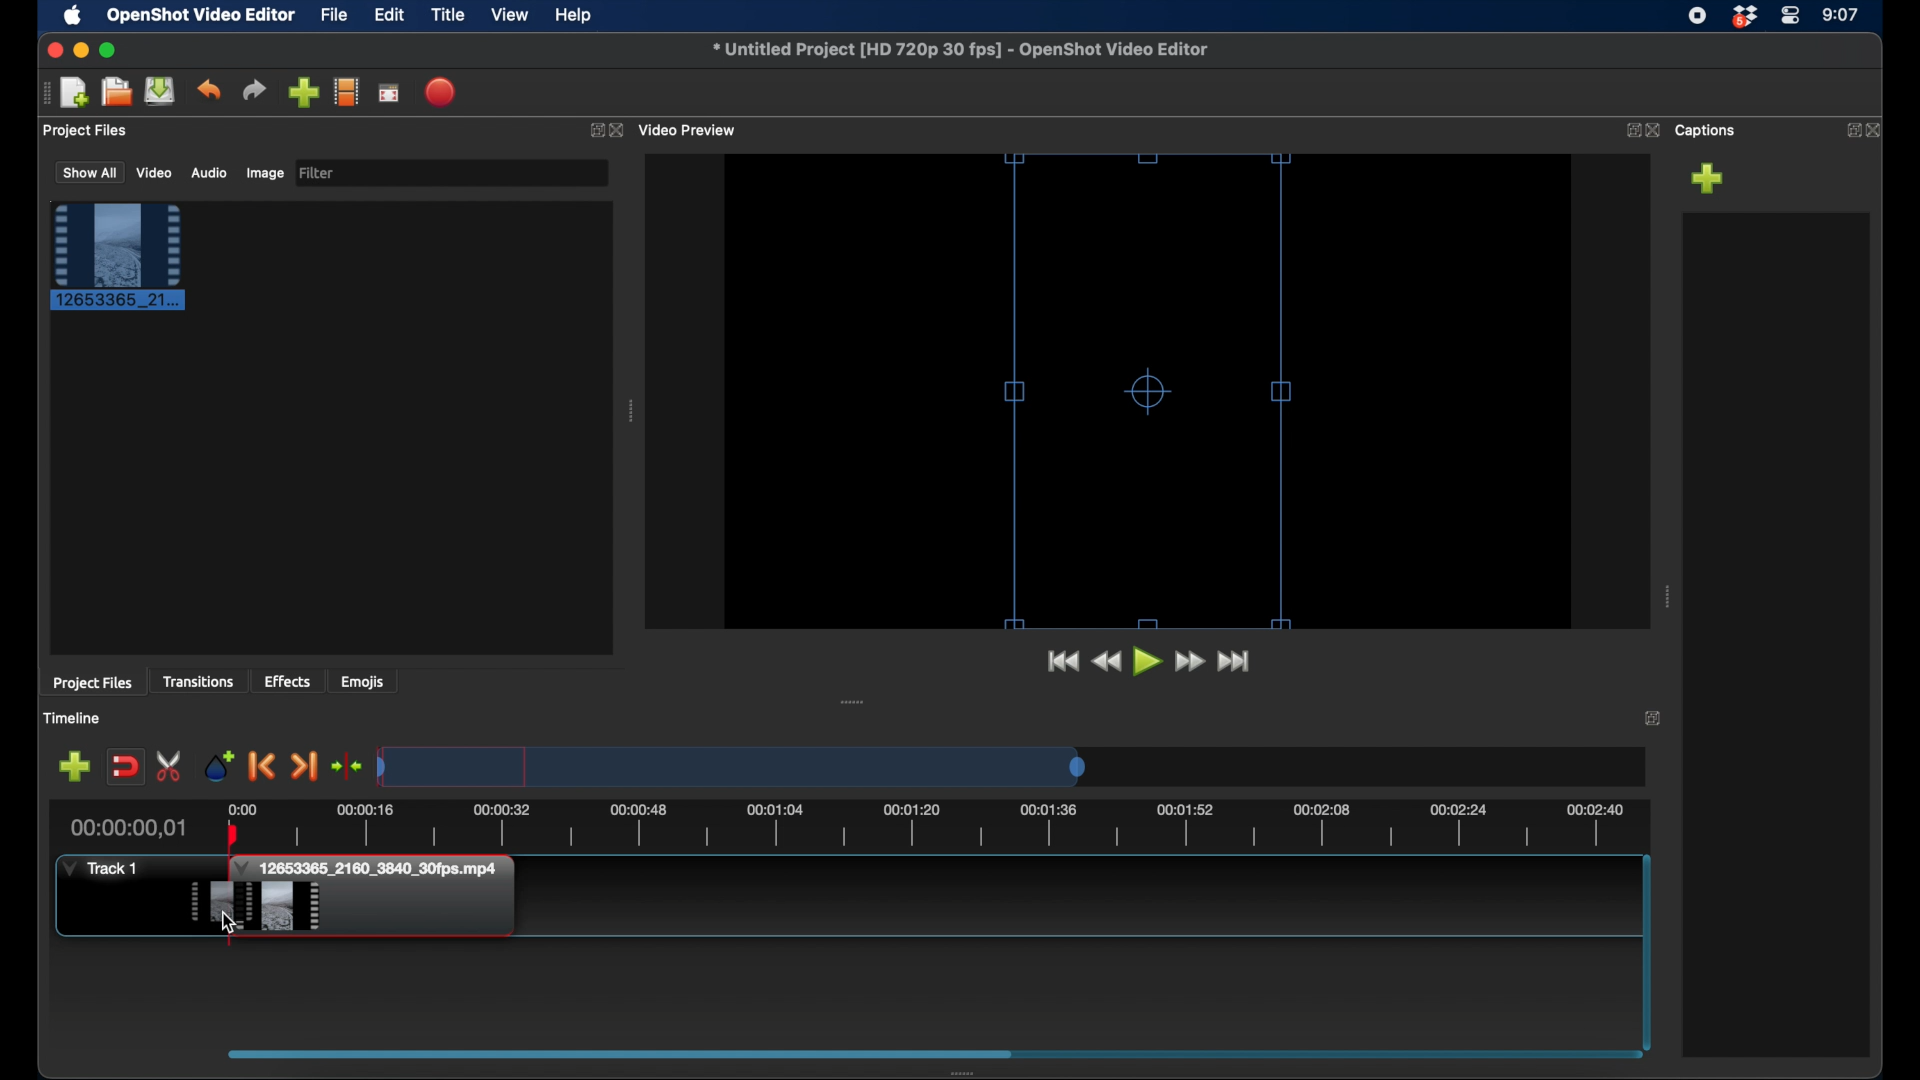 The image size is (1920, 1080). I want to click on current time indicator, so click(126, 829).